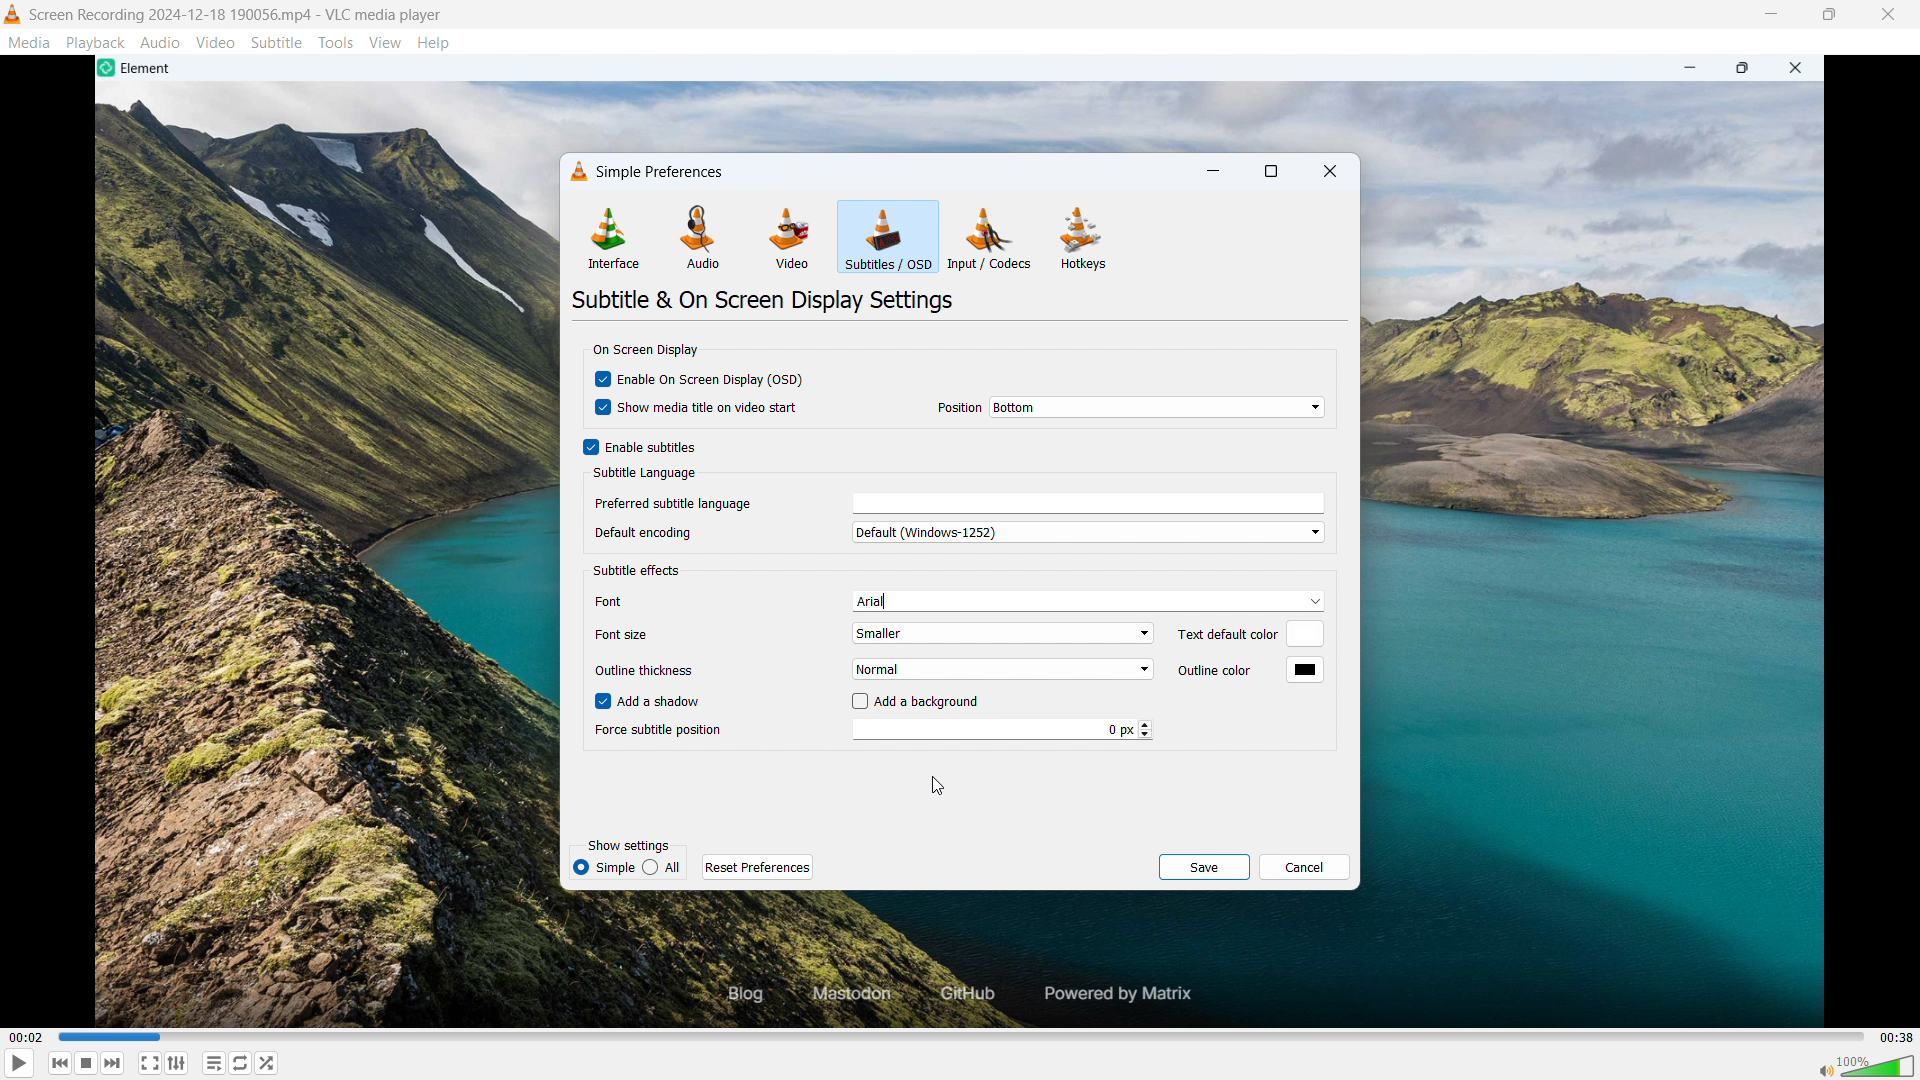 The image size is (1920, 1080). Describe the element at coordinates (641, 572) in the screenshot. I see `font default color` at that location.